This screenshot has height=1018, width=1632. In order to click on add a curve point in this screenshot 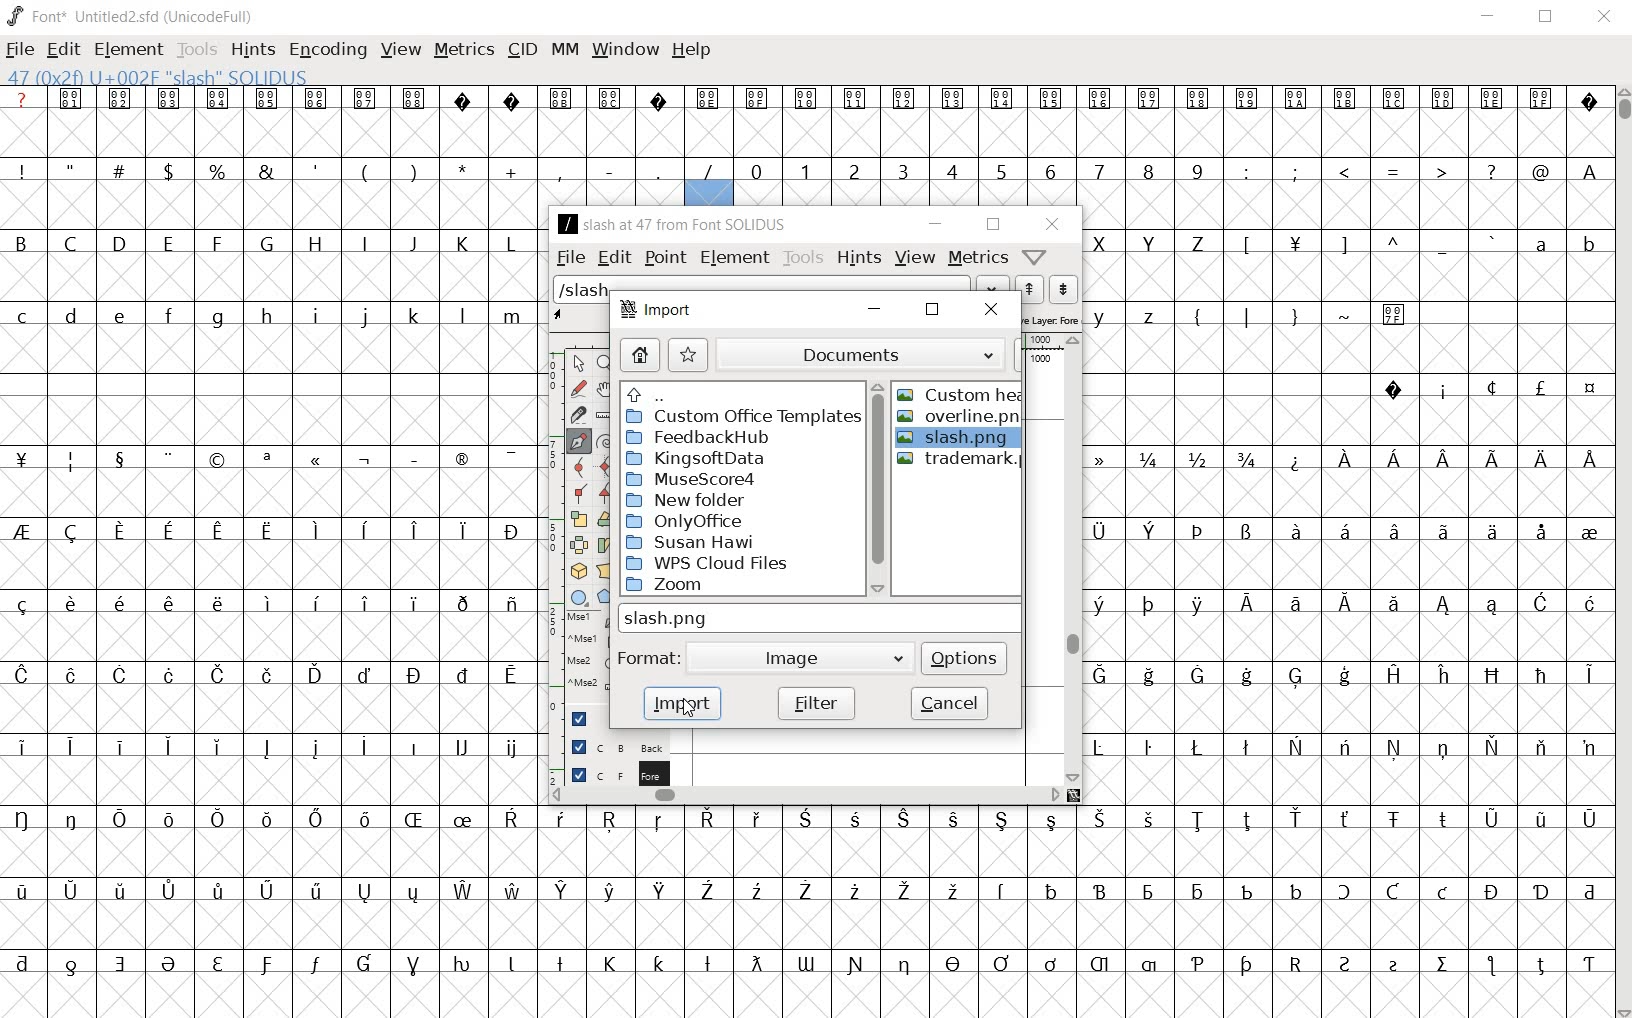, I will do `click(579, 468)`.